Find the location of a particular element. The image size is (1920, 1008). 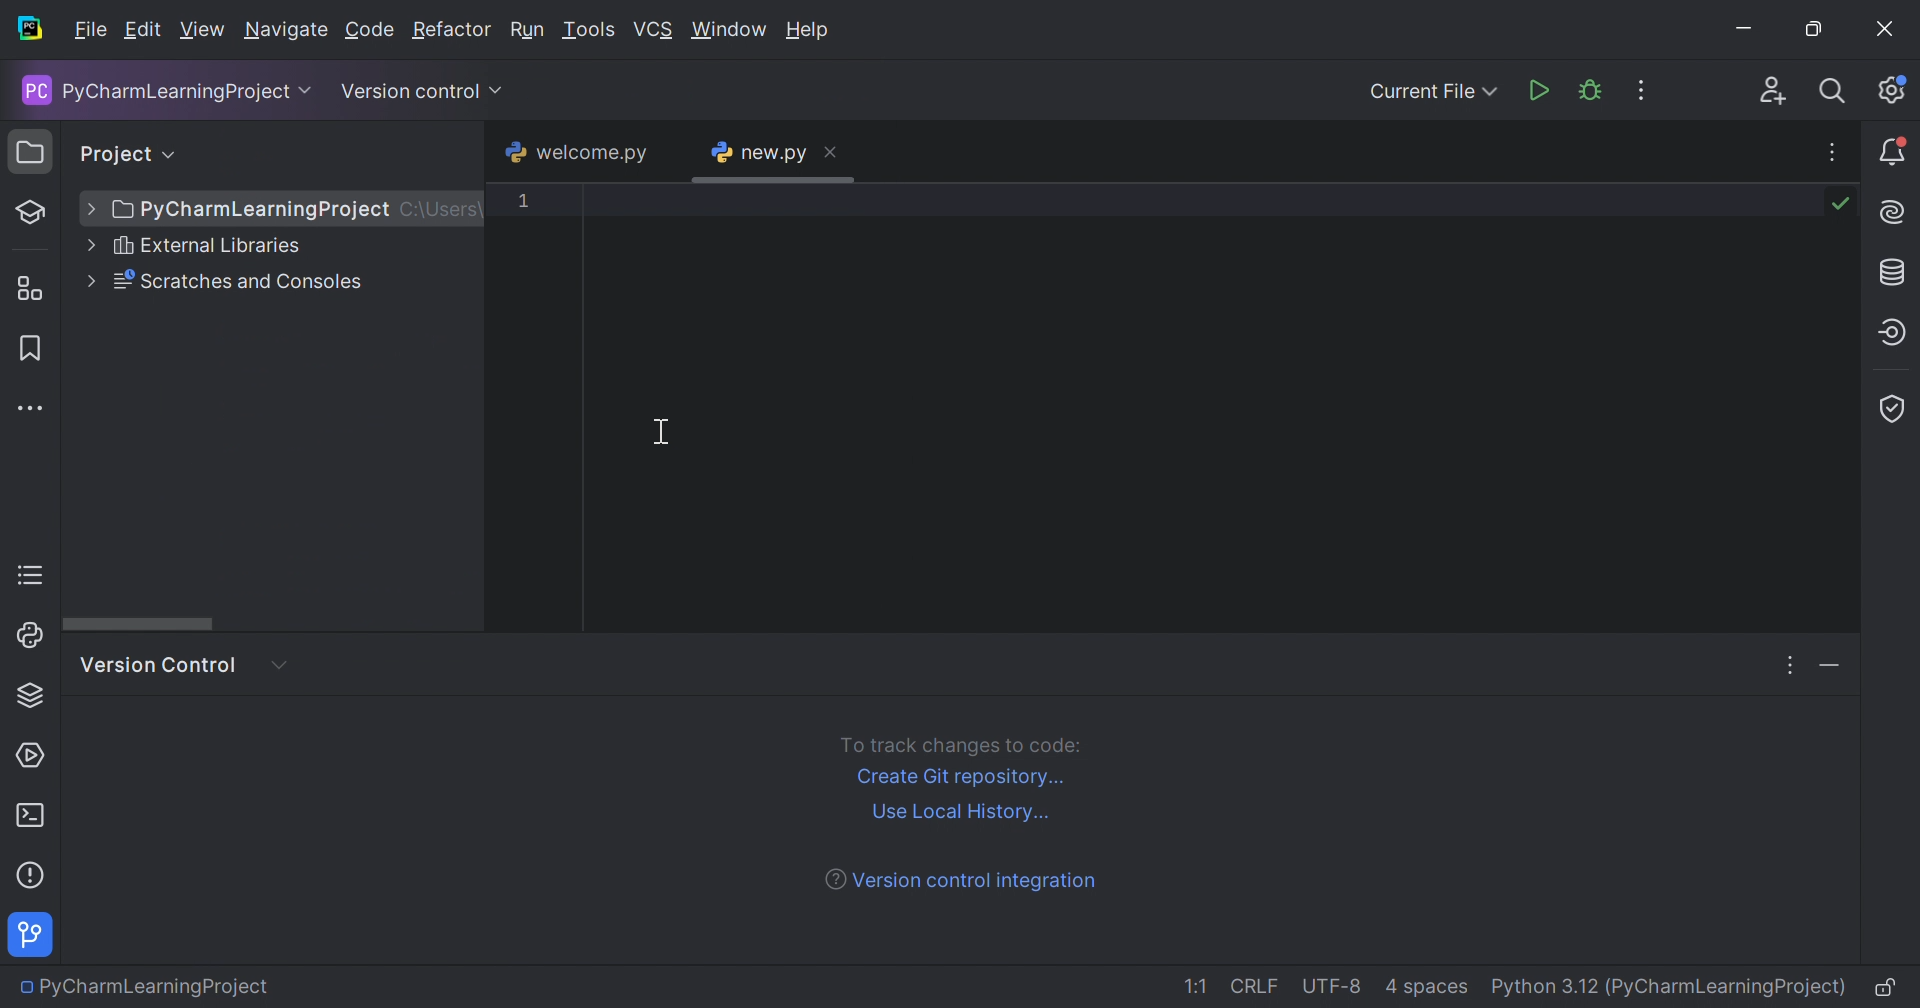

Help is located at coordinates (29, 875).